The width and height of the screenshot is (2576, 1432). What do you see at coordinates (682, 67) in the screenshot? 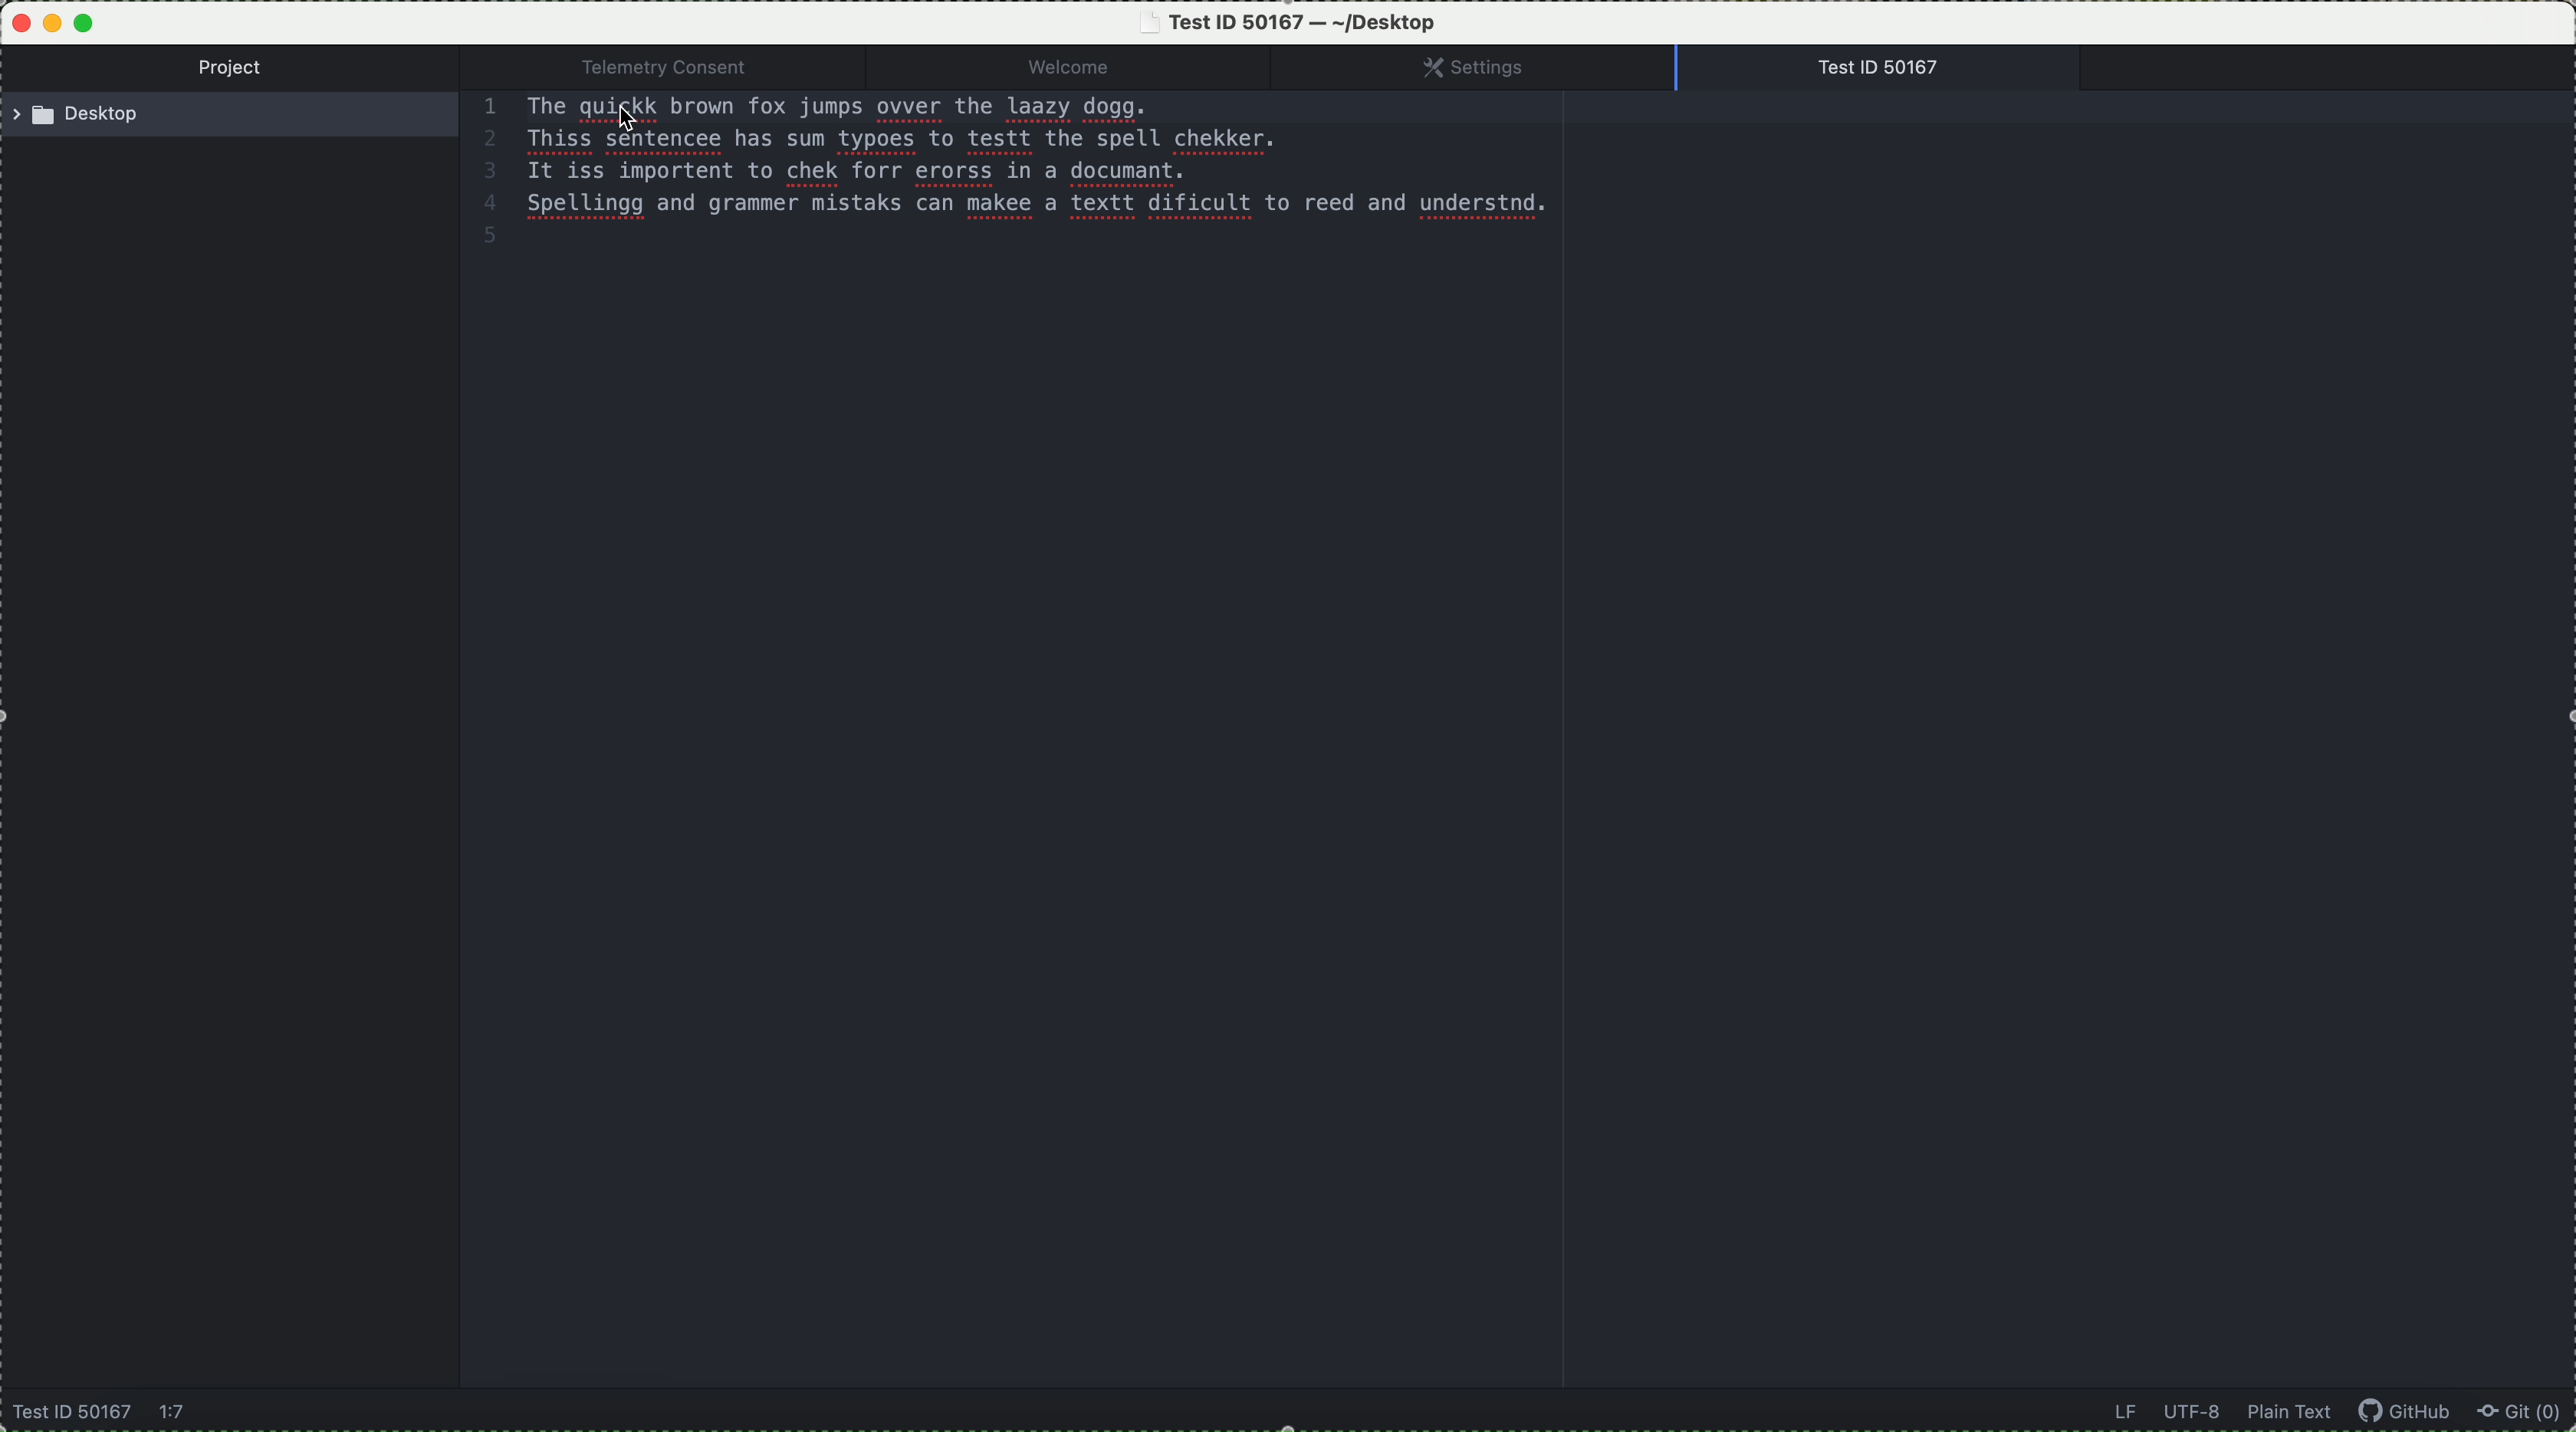
I see `Telemetry consent` at bounding box center [682, 67].